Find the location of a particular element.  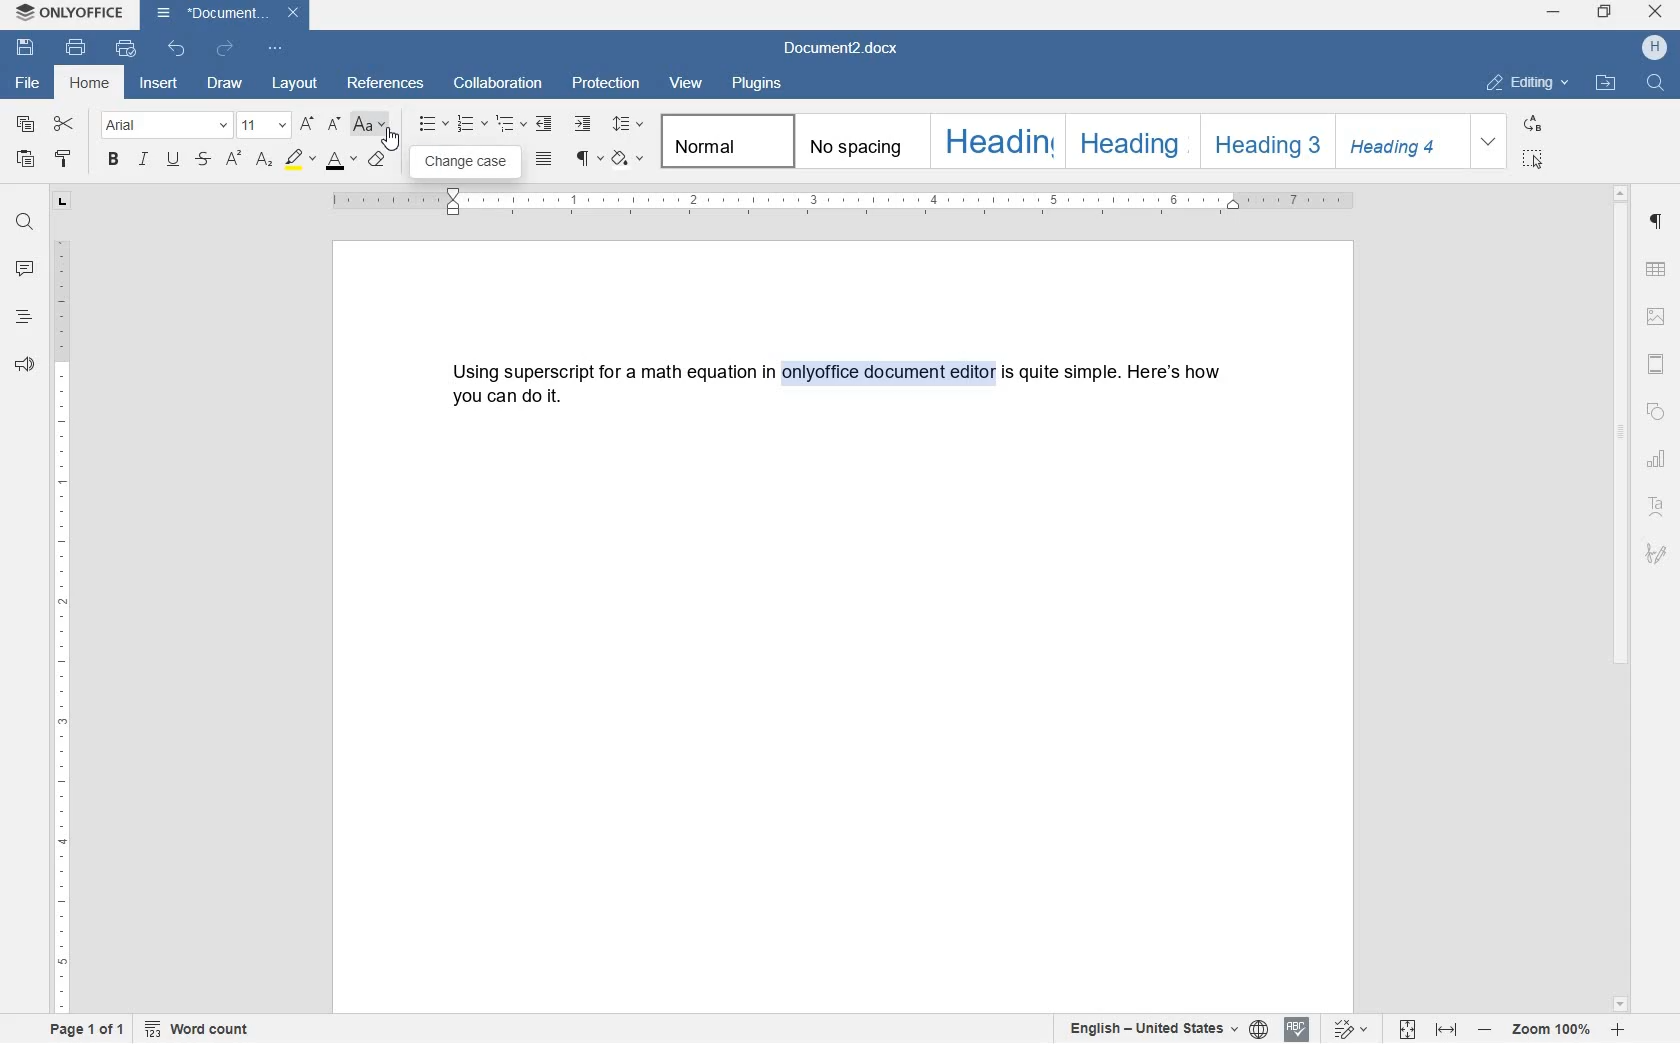

Text Art is located at coordinates (1657, 507).